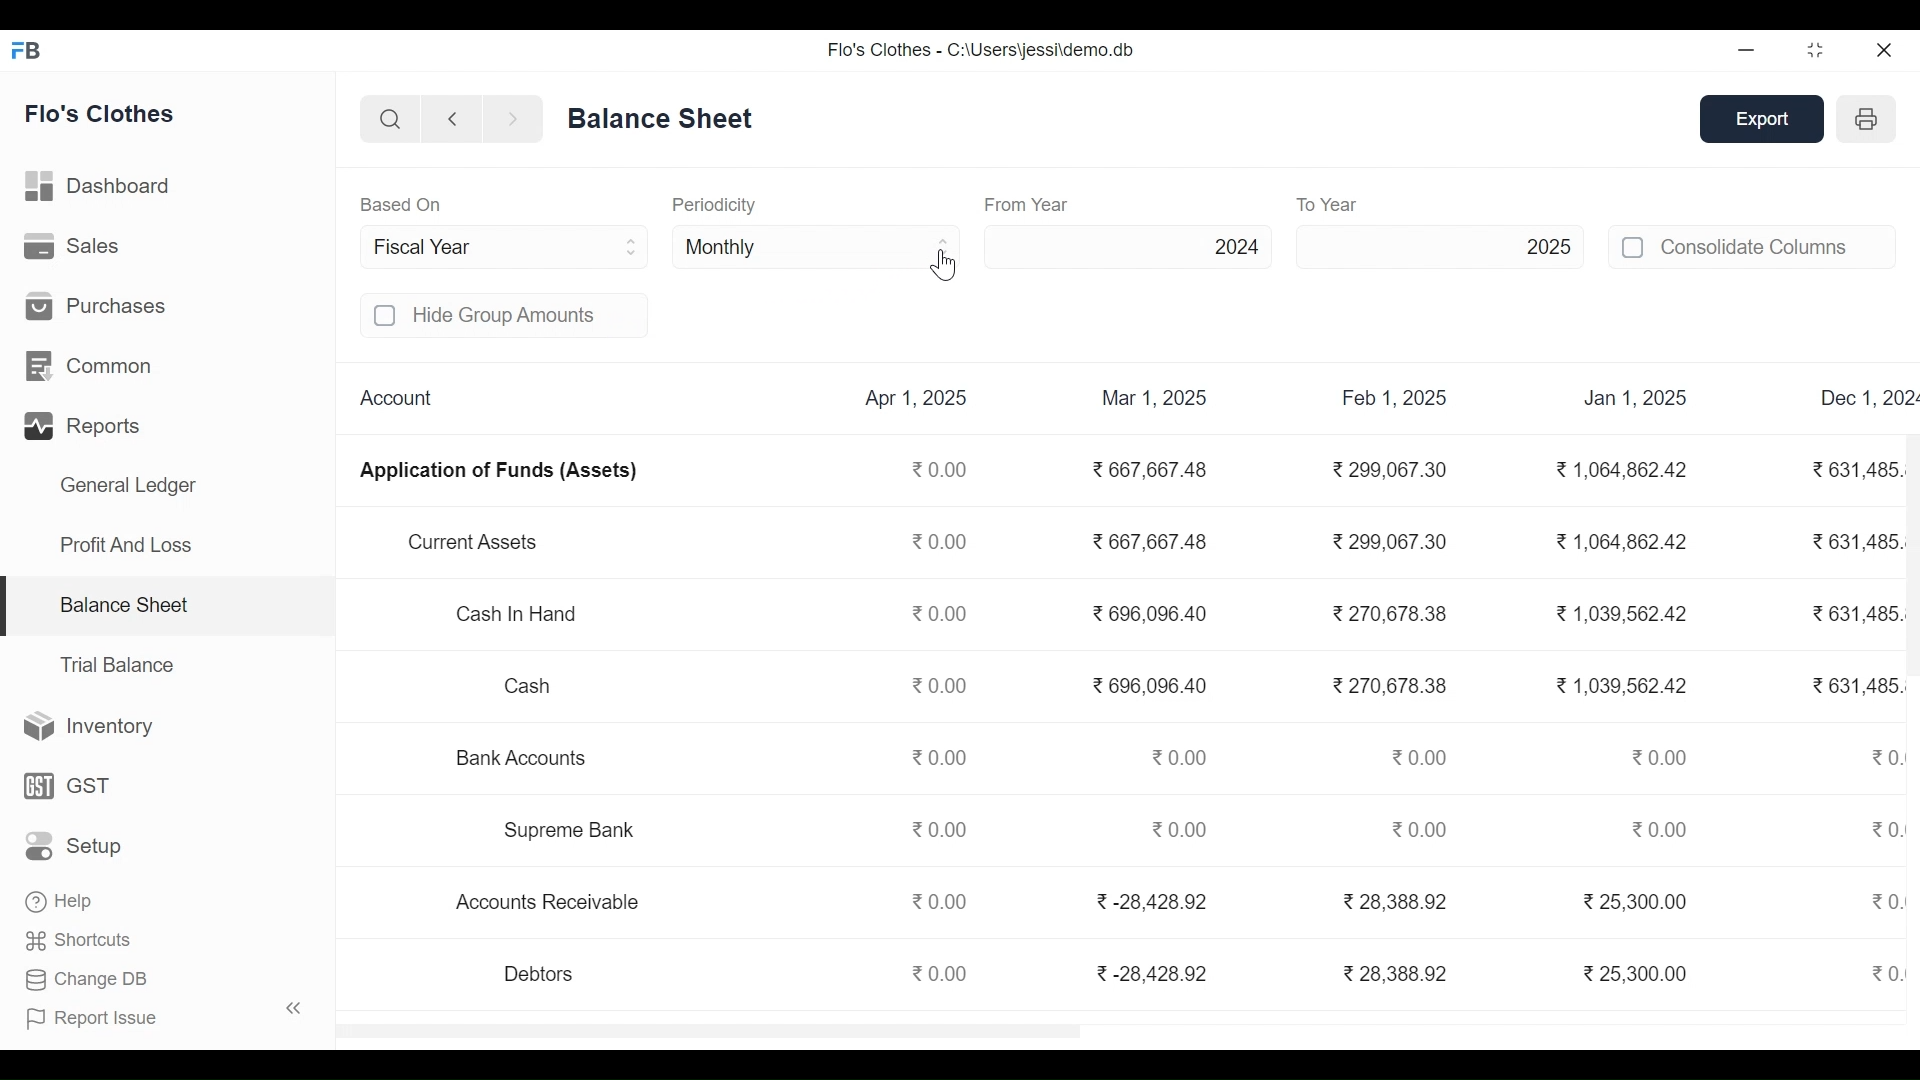  I want to click on Periodicity, so click(713, 204).